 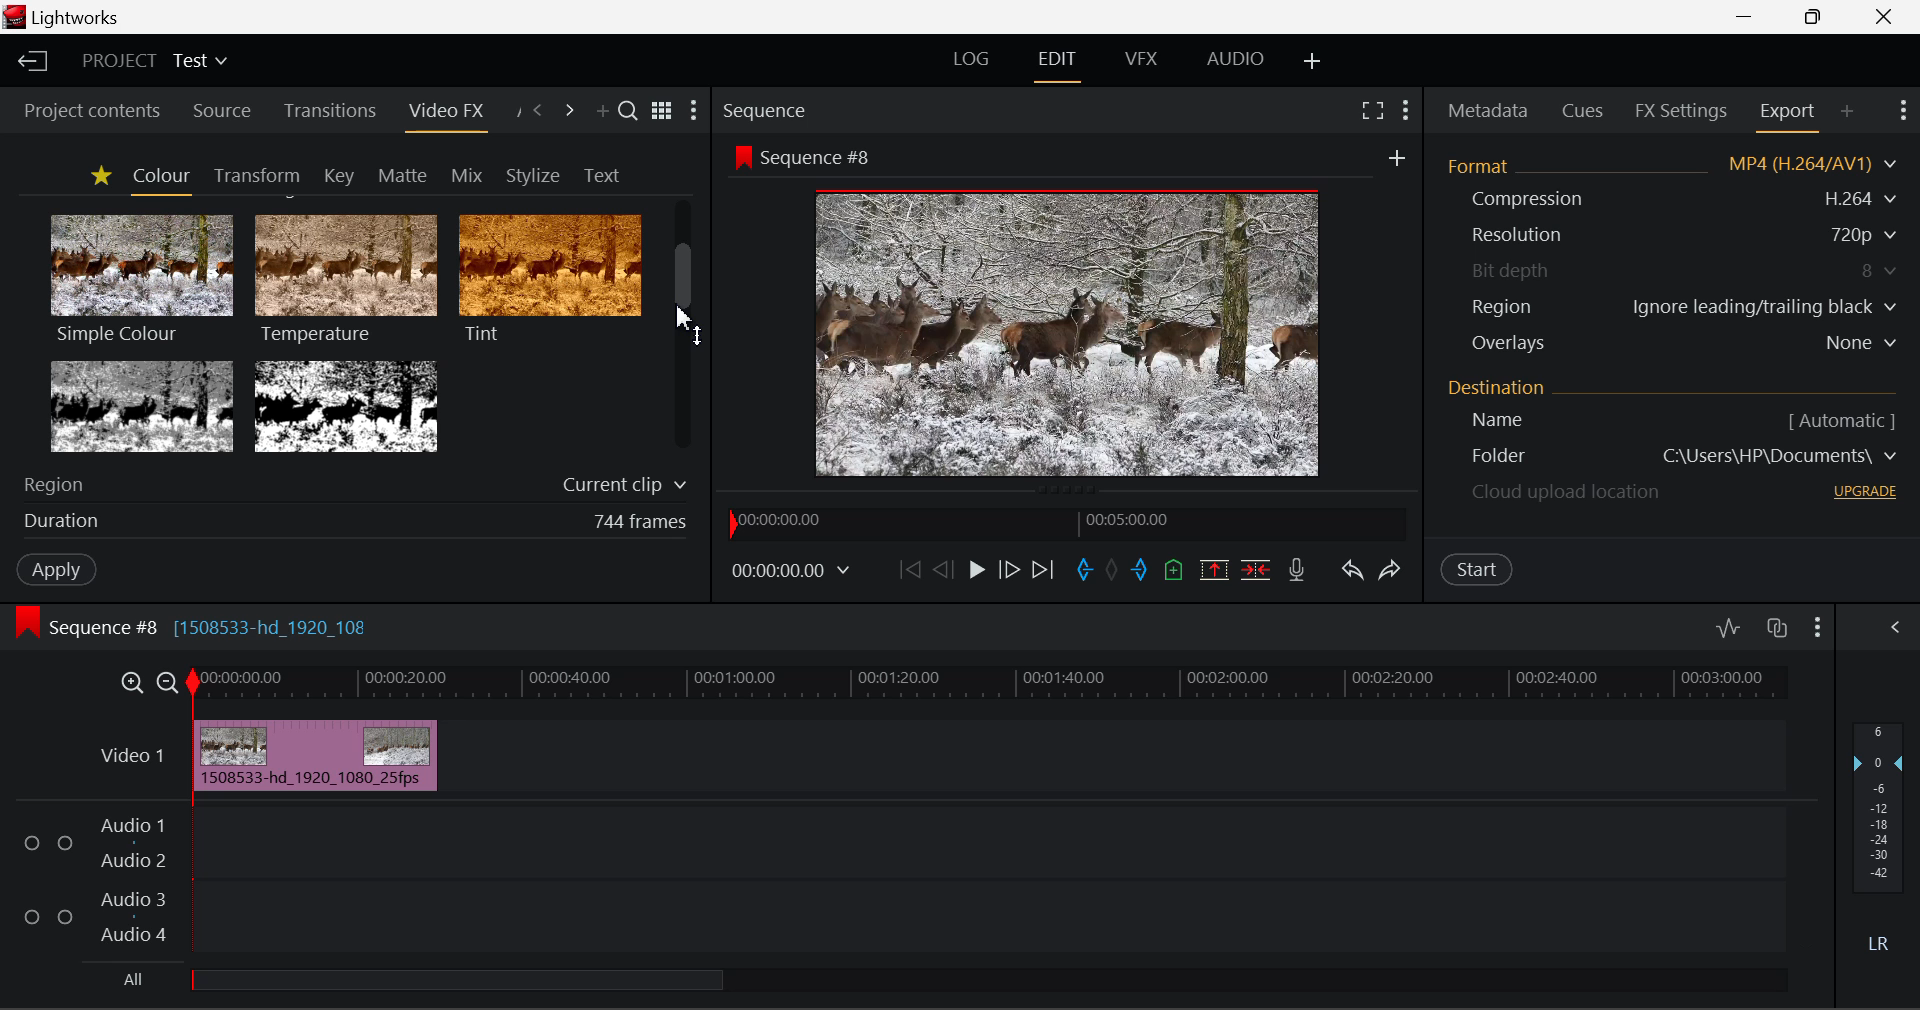 What do you see at coordinates (344, 280) in the screenshot?
I see `Temperature` at bounding box center [344, 280].